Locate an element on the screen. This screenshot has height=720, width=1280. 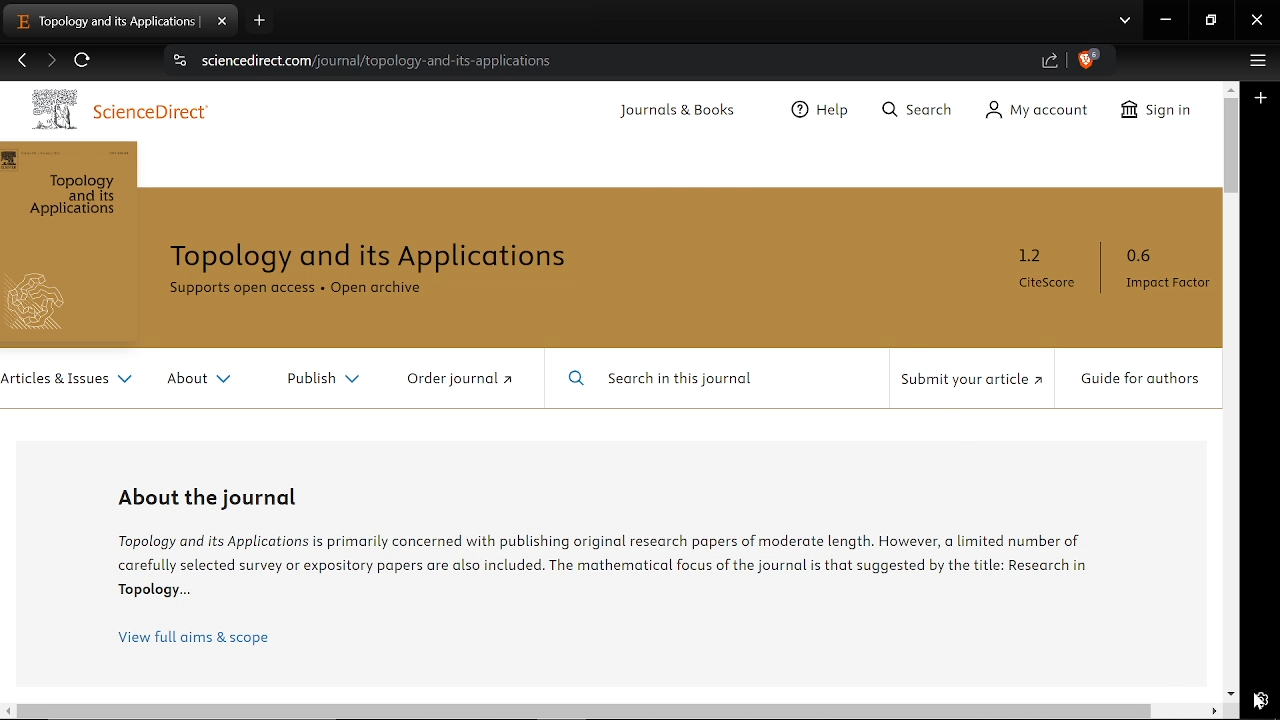
 is located at coordinates (1265, 701).